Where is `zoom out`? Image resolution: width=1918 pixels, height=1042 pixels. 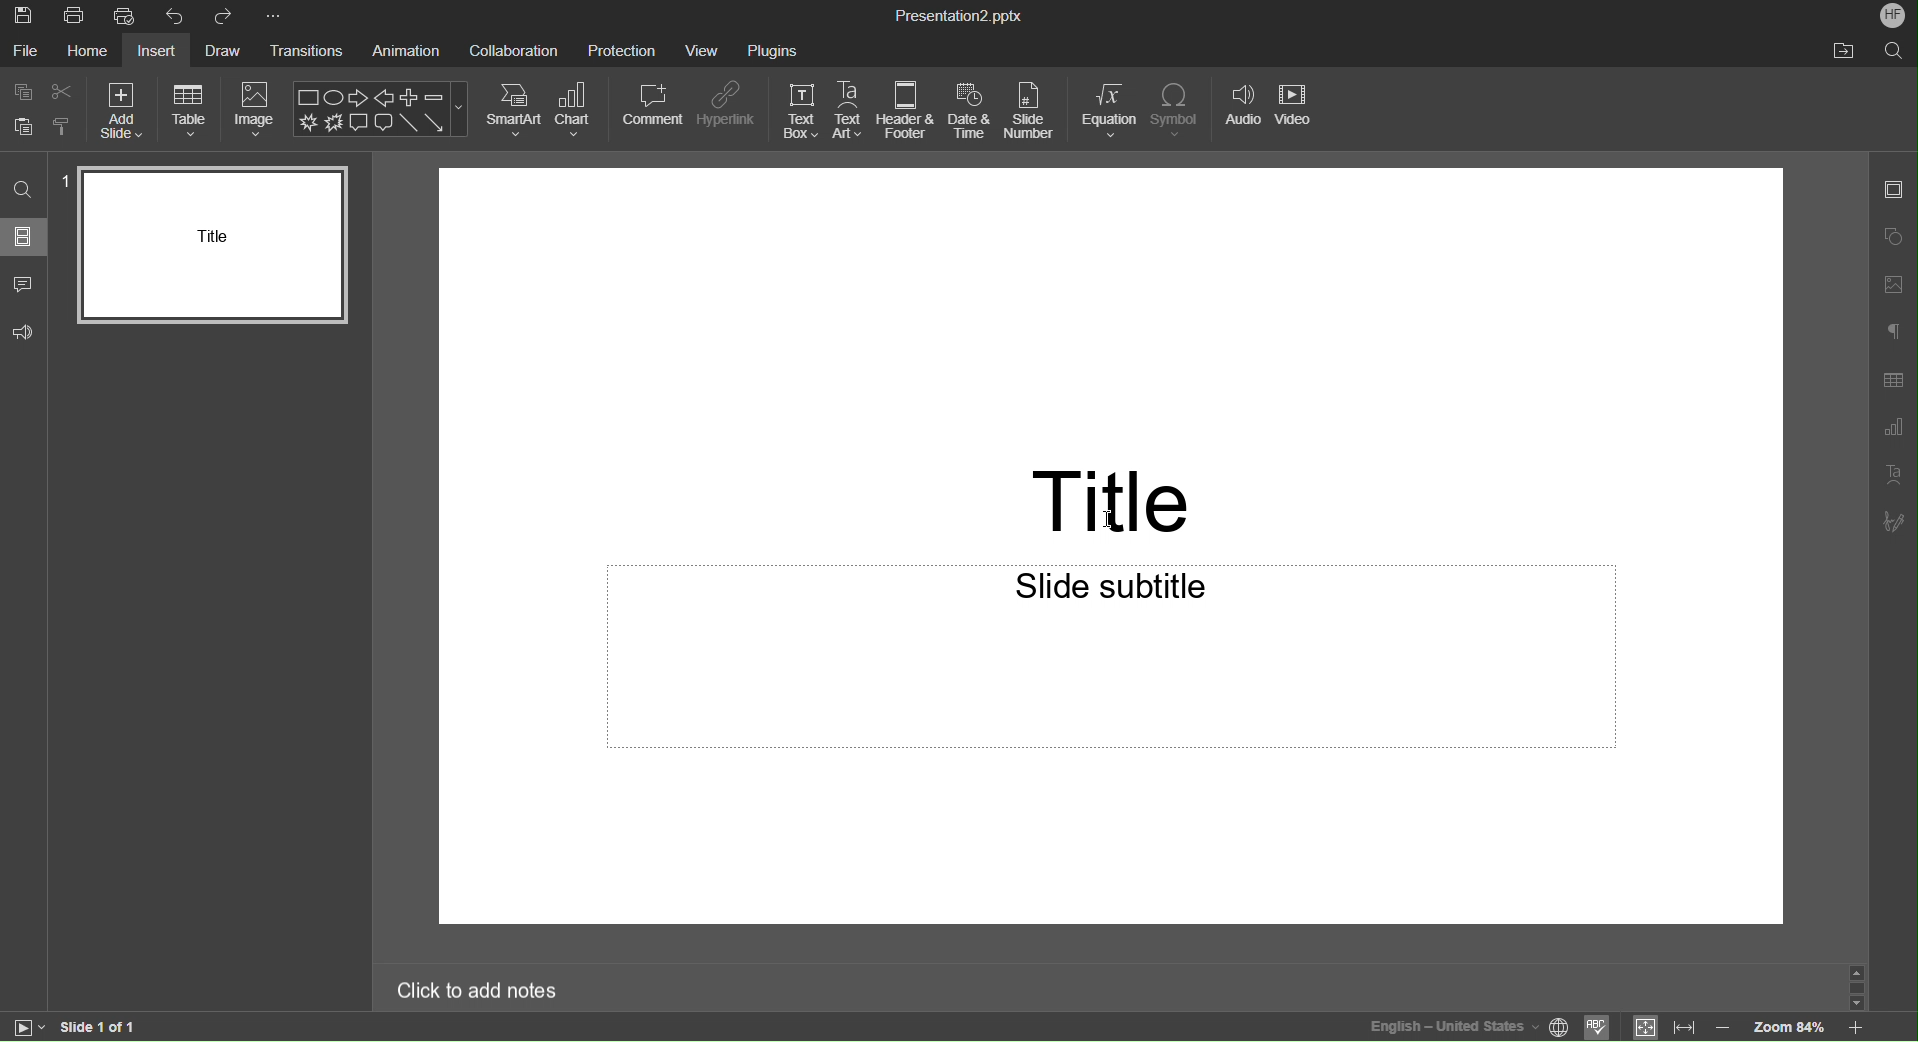
zoom out is located at coordinates (1725, 1025).